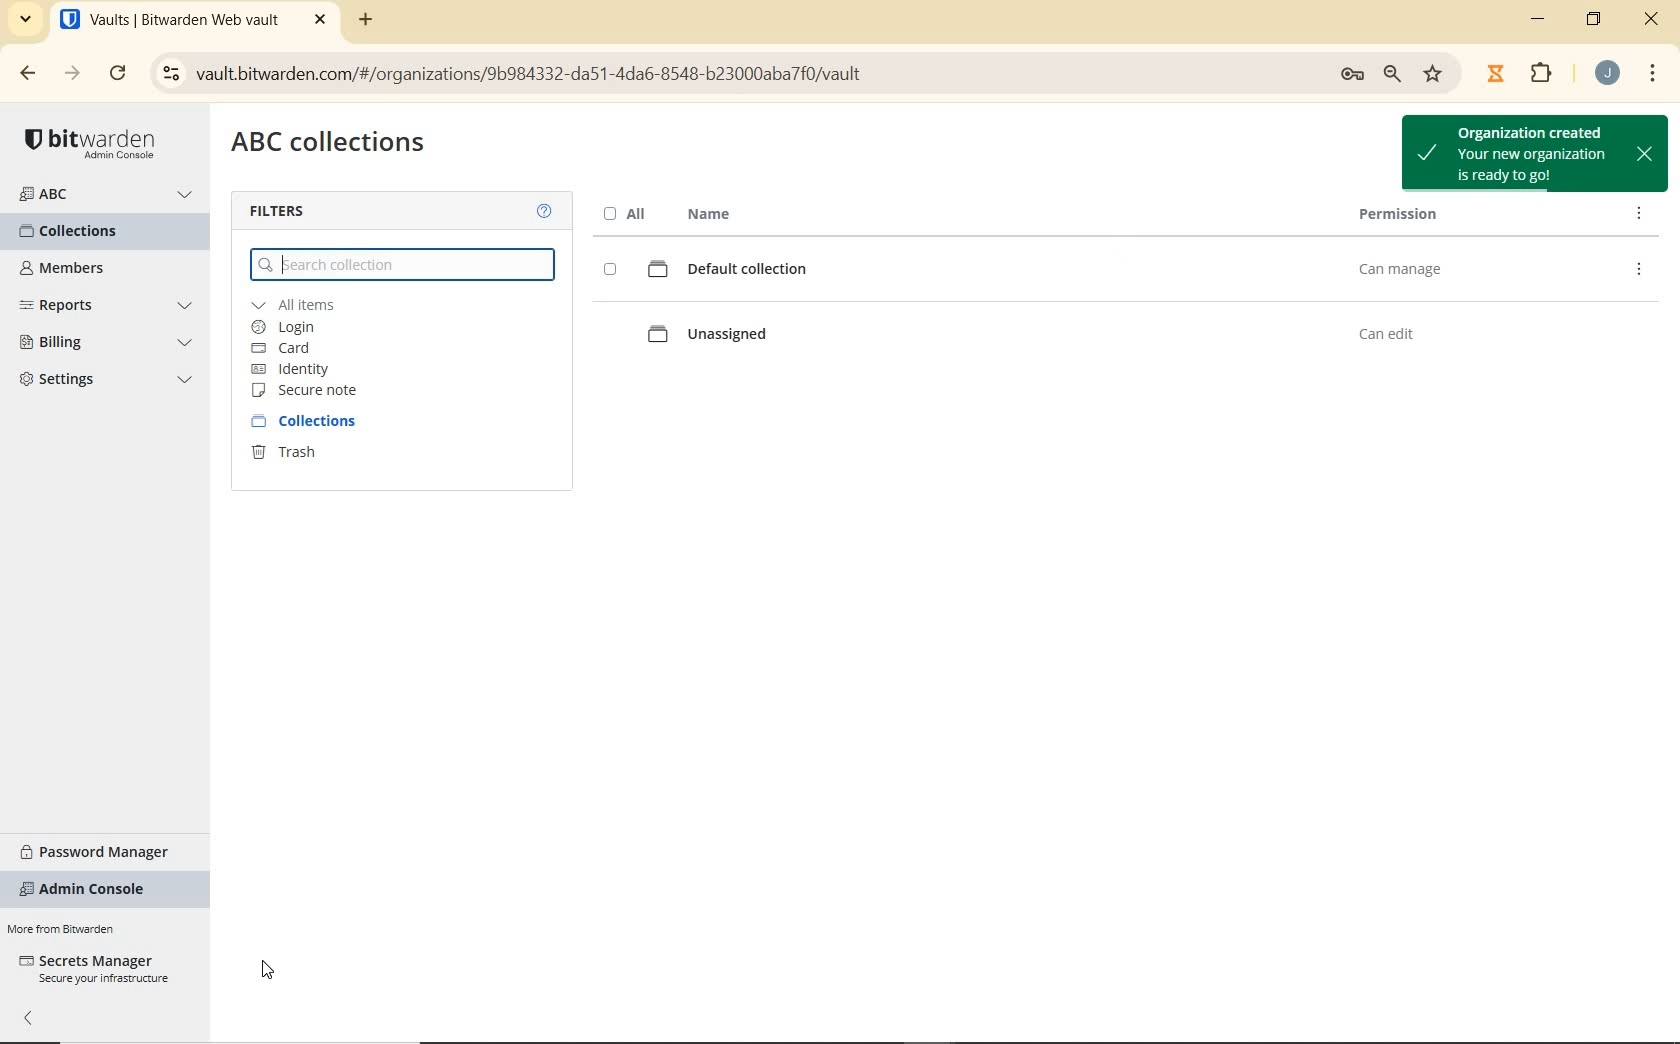 The height and width of the screenshot is (1044, 1680). What do you see at coordinates (27, 1019) in the screenshot?
I see `collapse` at bounding box center [27, 1019].